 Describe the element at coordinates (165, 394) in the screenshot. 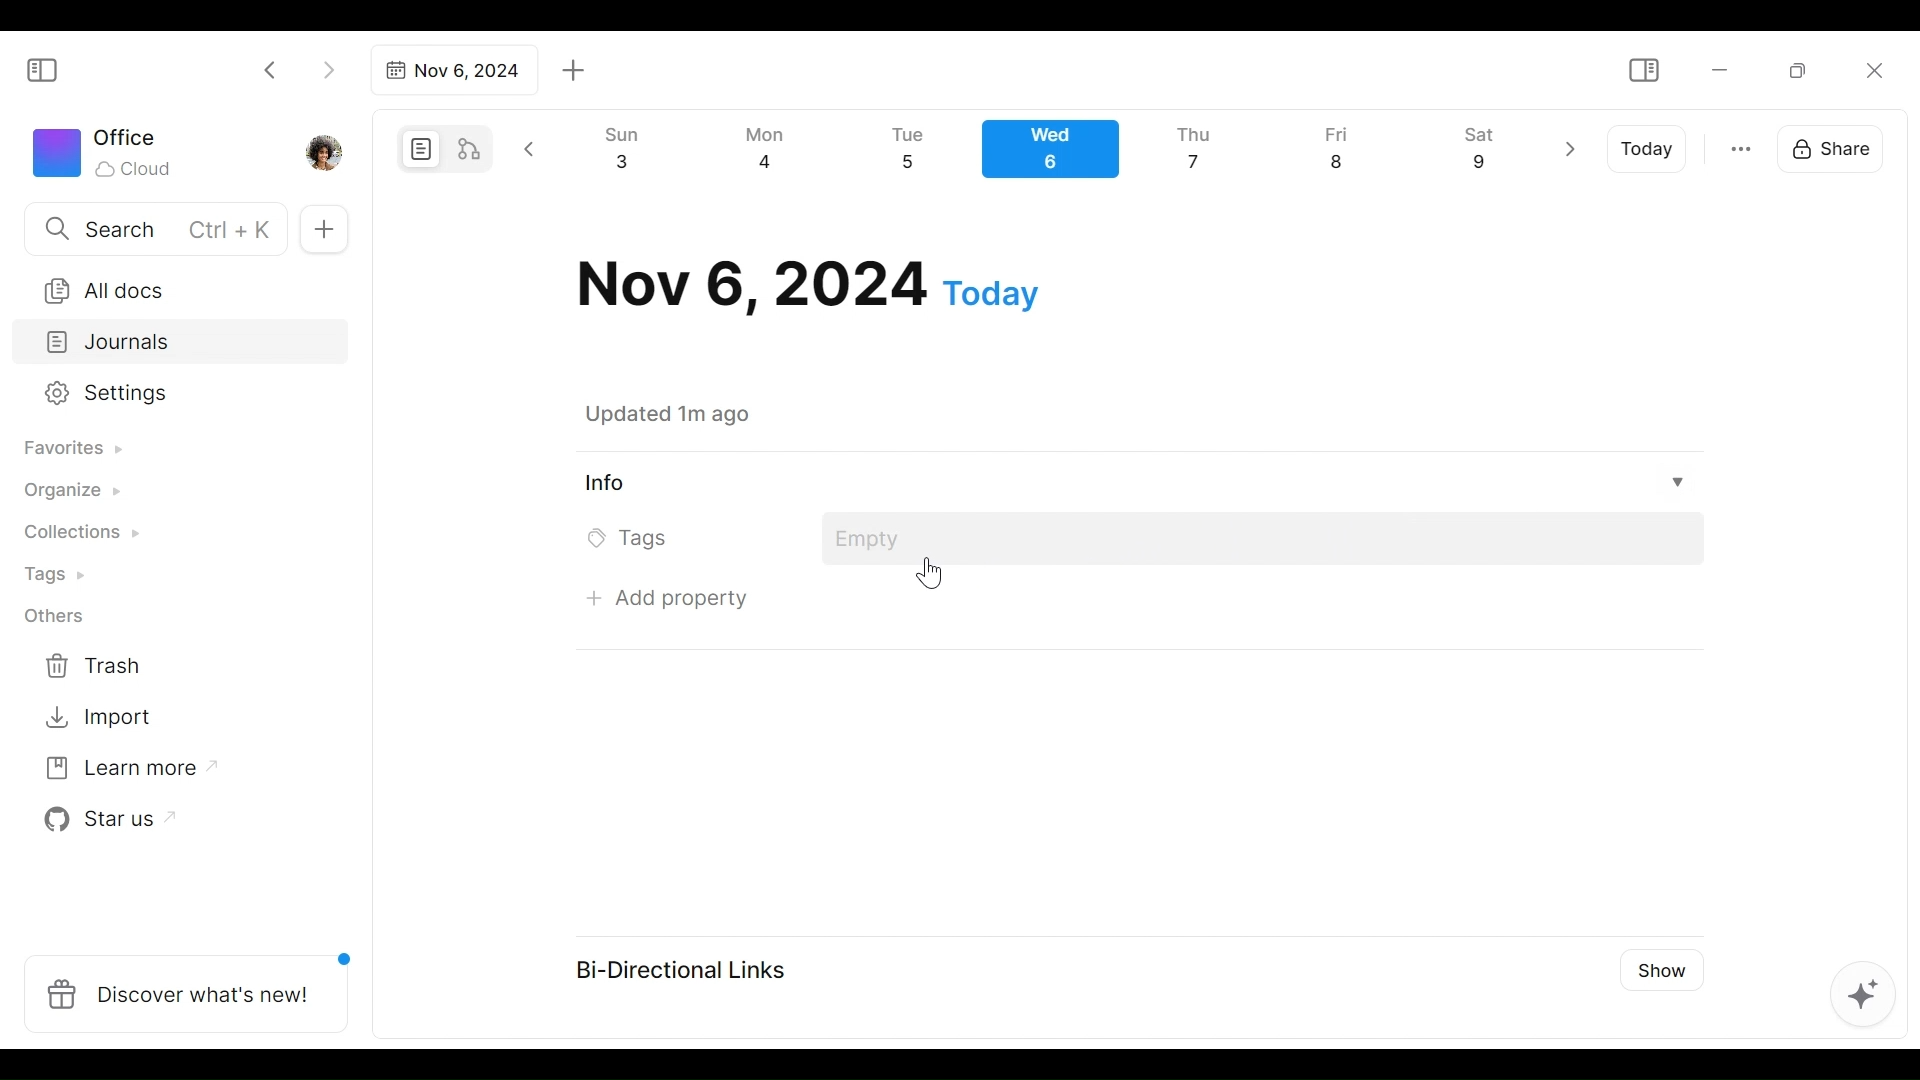

I see `Settings` at that location.